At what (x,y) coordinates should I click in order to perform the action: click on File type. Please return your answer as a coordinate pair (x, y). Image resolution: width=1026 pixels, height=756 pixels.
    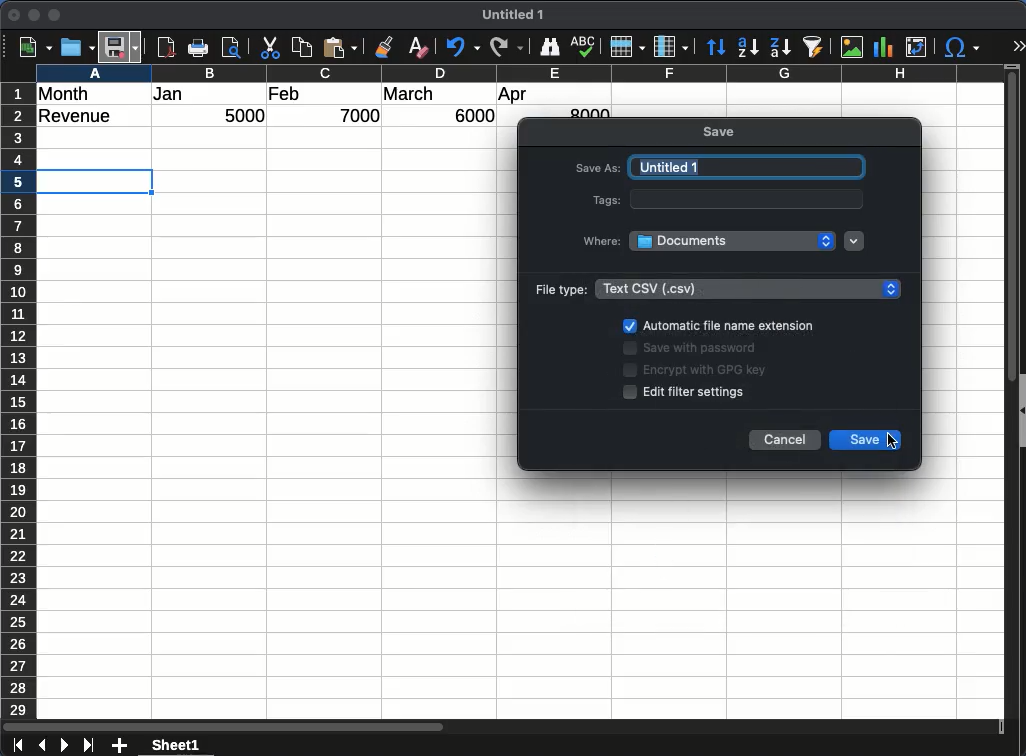
    Looking at the image, I should click on (558, 289).